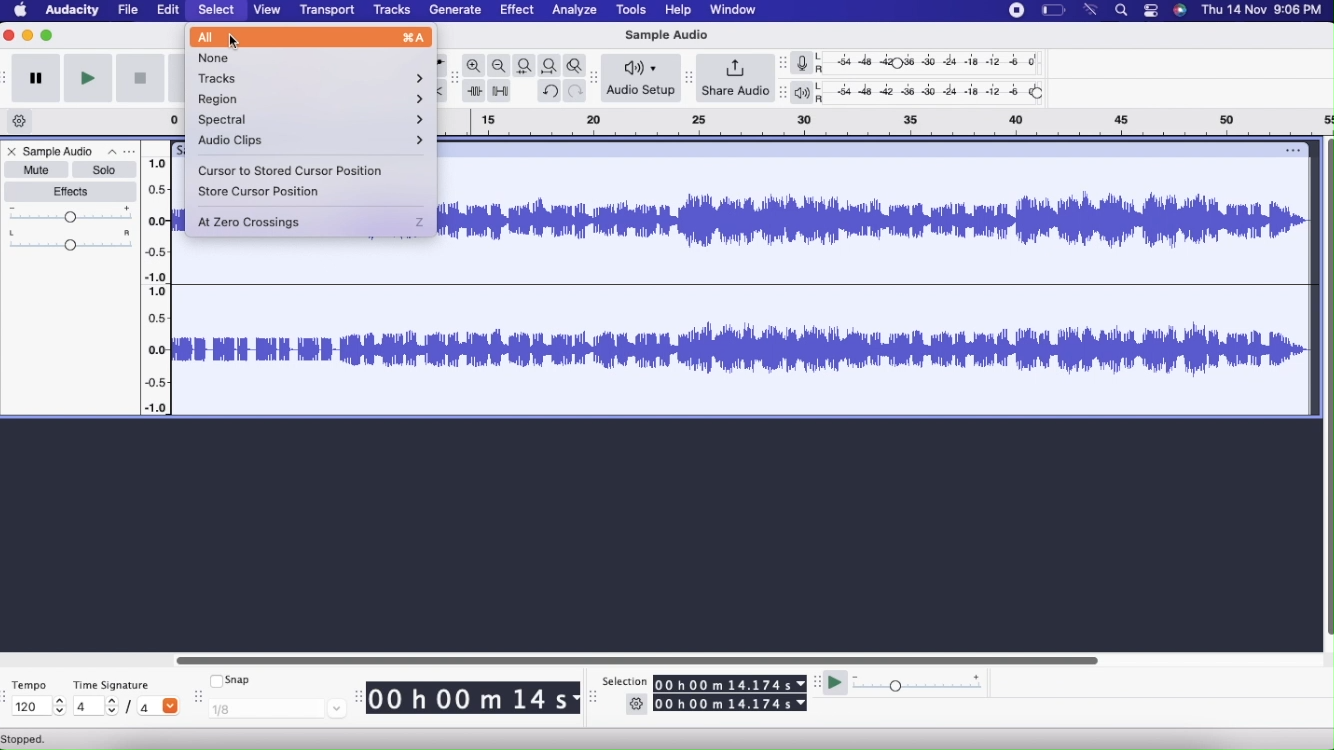  I want to click on Audacity, so click(72, 10).